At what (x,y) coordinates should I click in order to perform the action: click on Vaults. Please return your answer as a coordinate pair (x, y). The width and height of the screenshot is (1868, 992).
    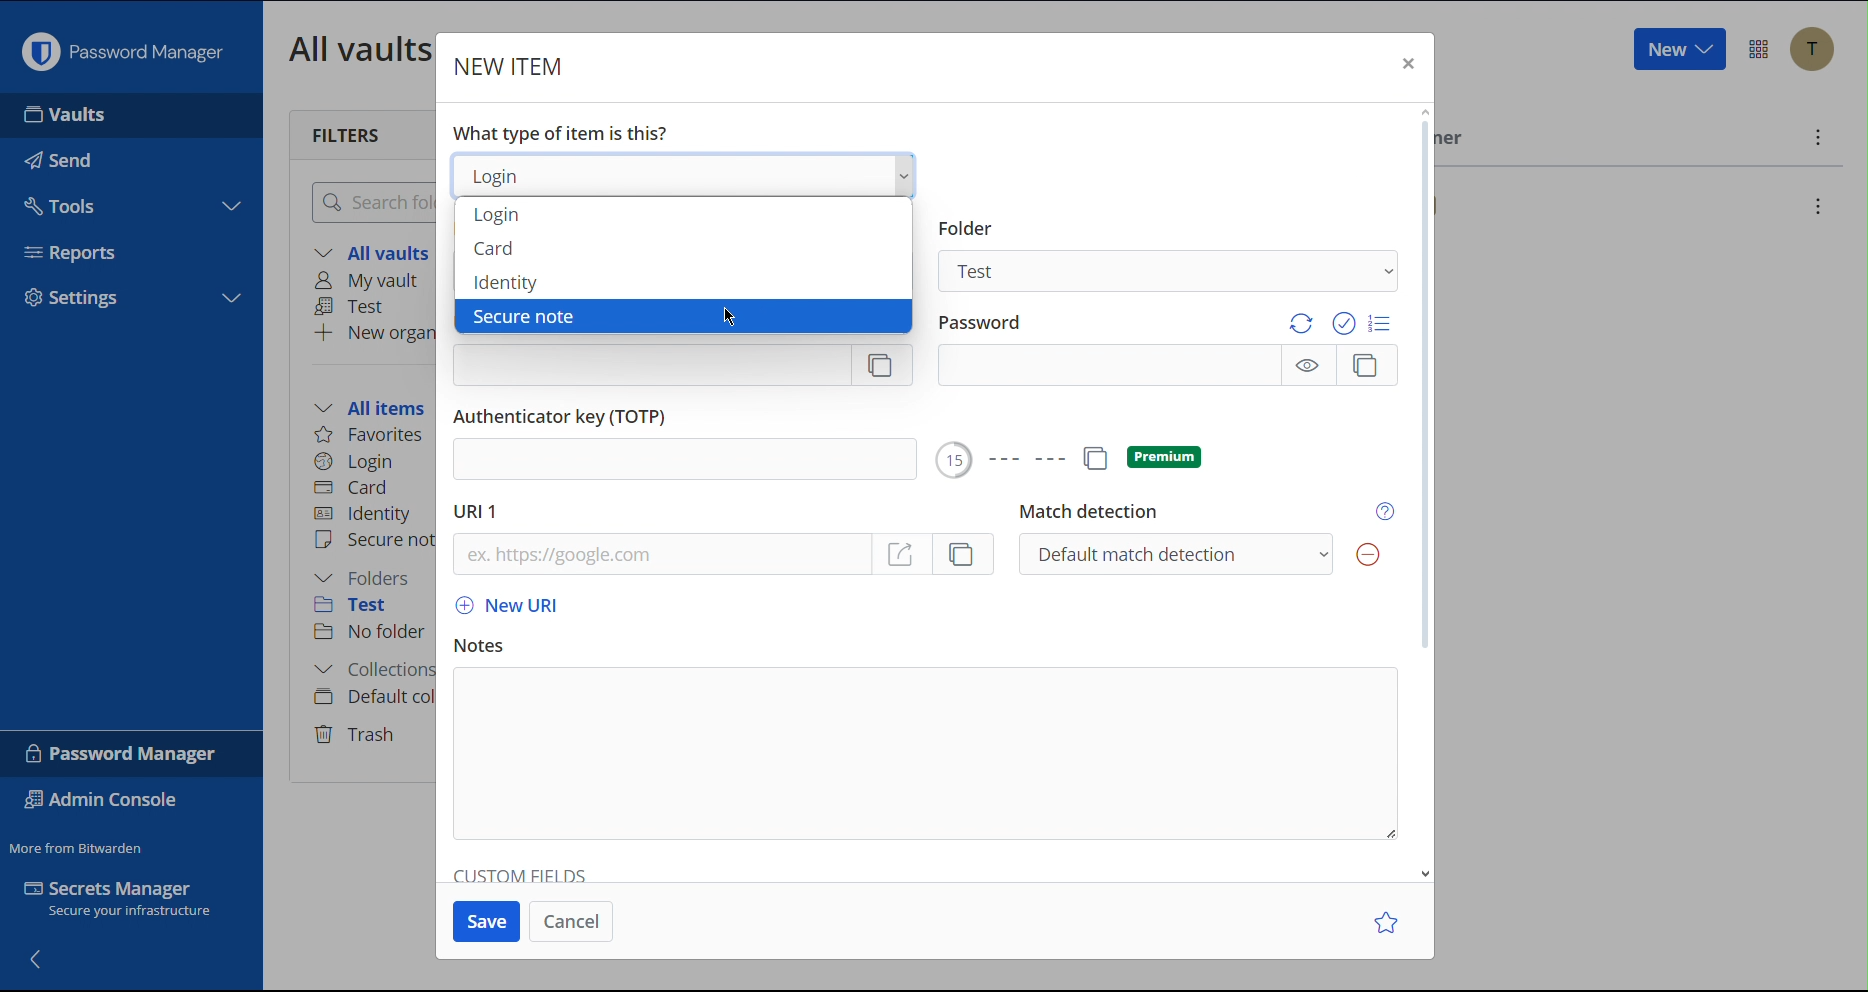
    Looking at the image, I should click on (125, 115).